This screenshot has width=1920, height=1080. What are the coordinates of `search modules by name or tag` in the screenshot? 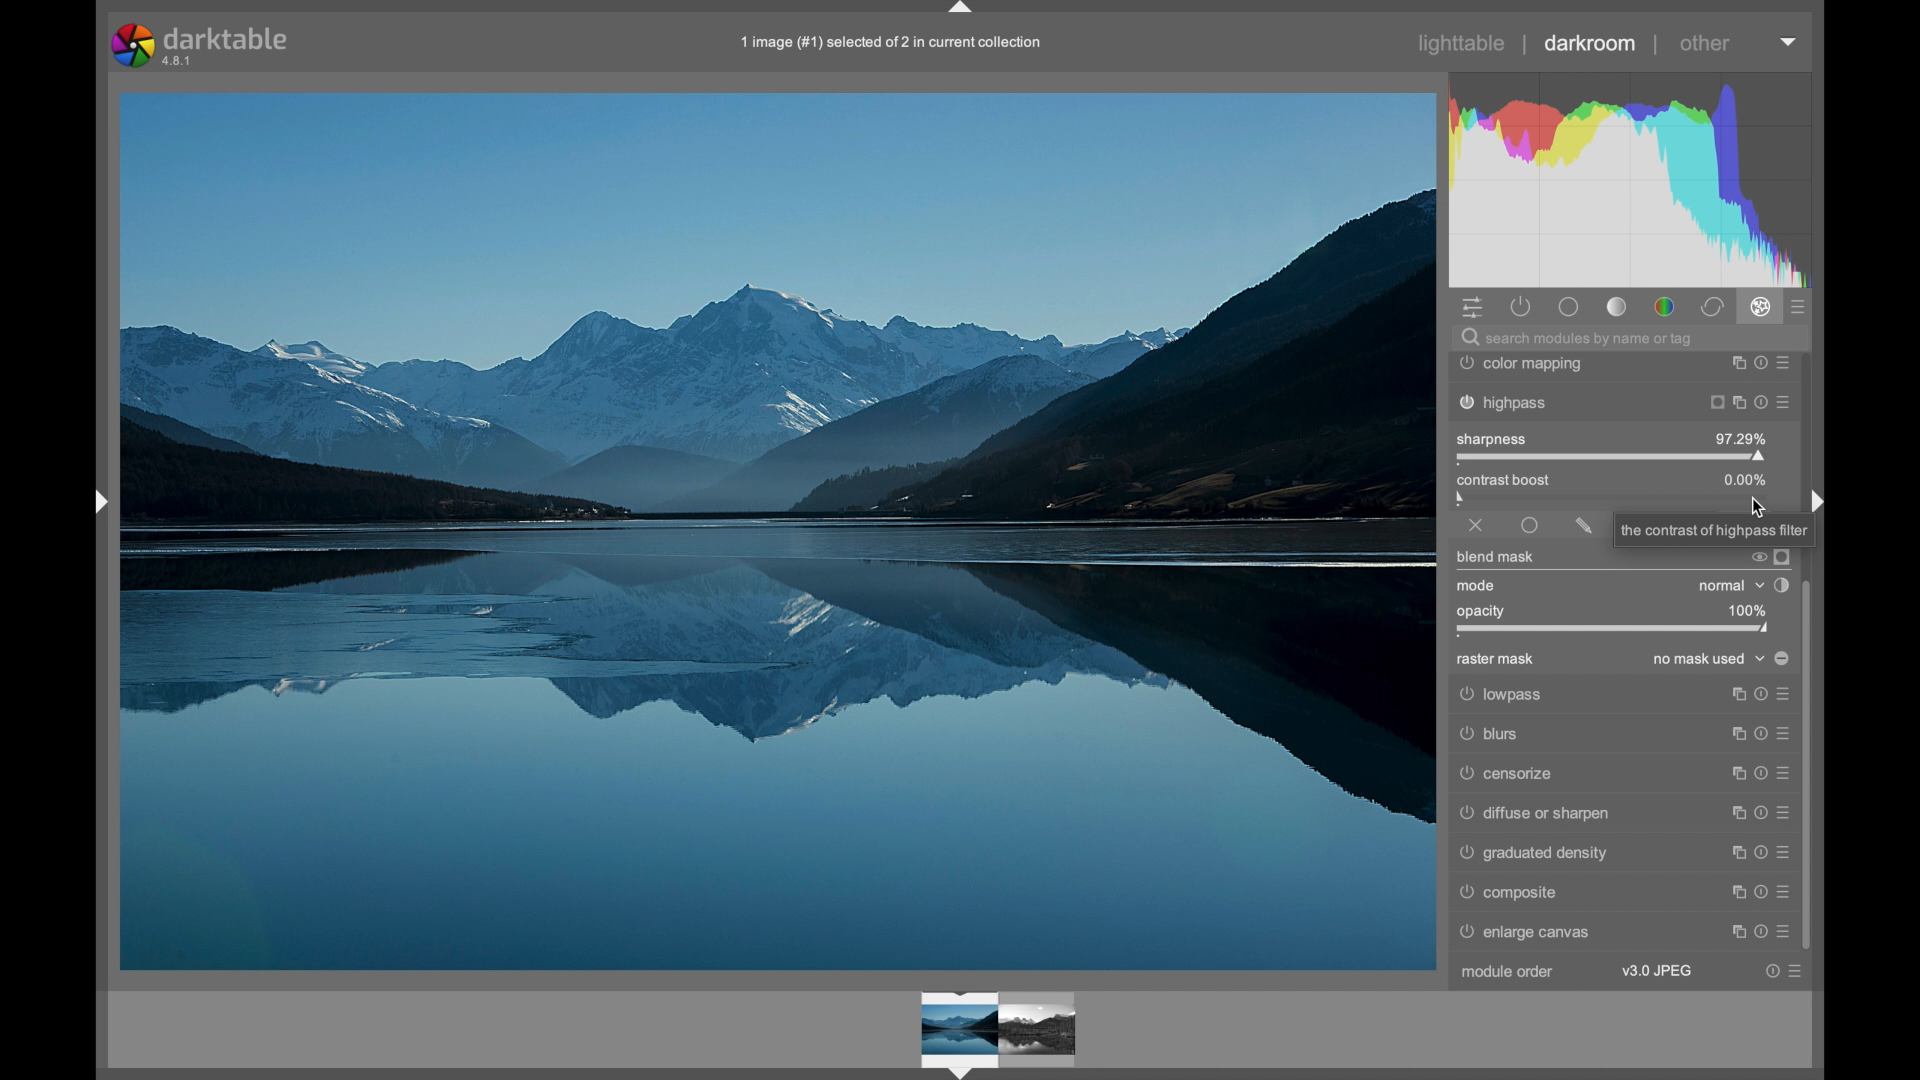 It's located at (1577, 339).